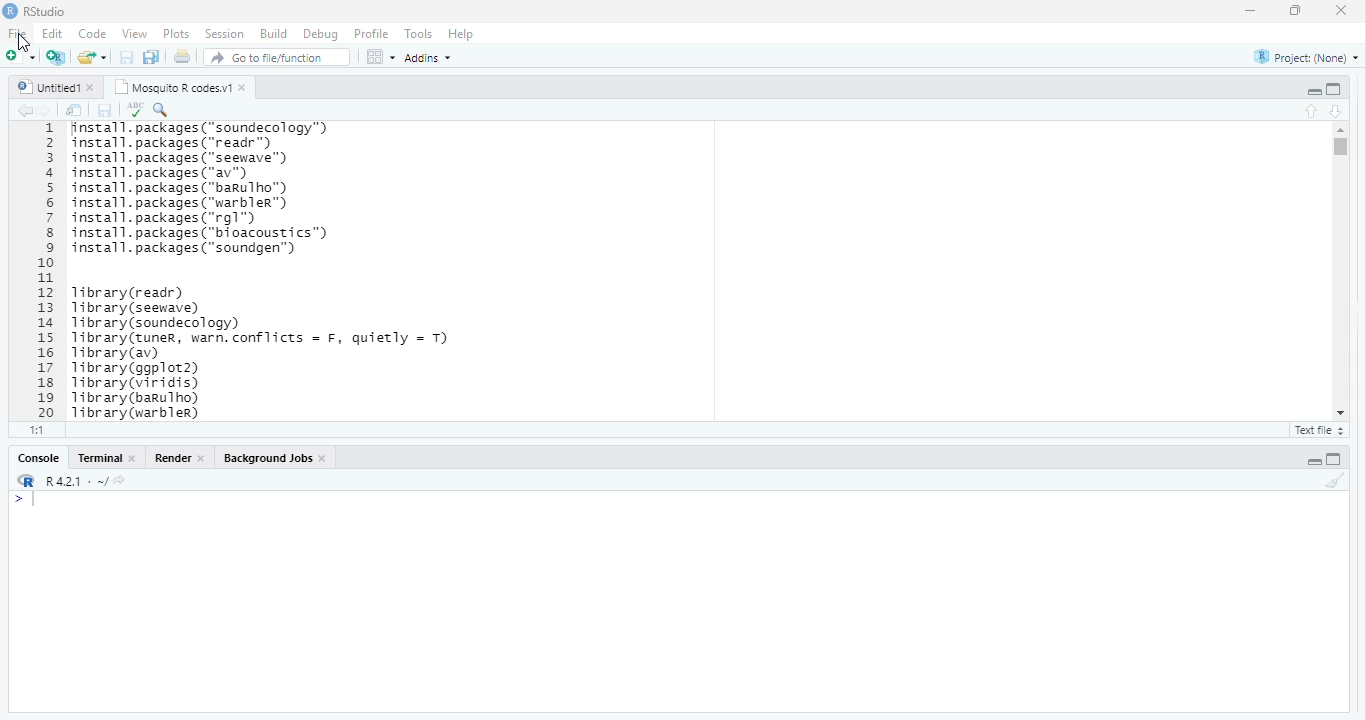 This screenshot has width=1366, height=720. I want to click on close, so click(133, 458).